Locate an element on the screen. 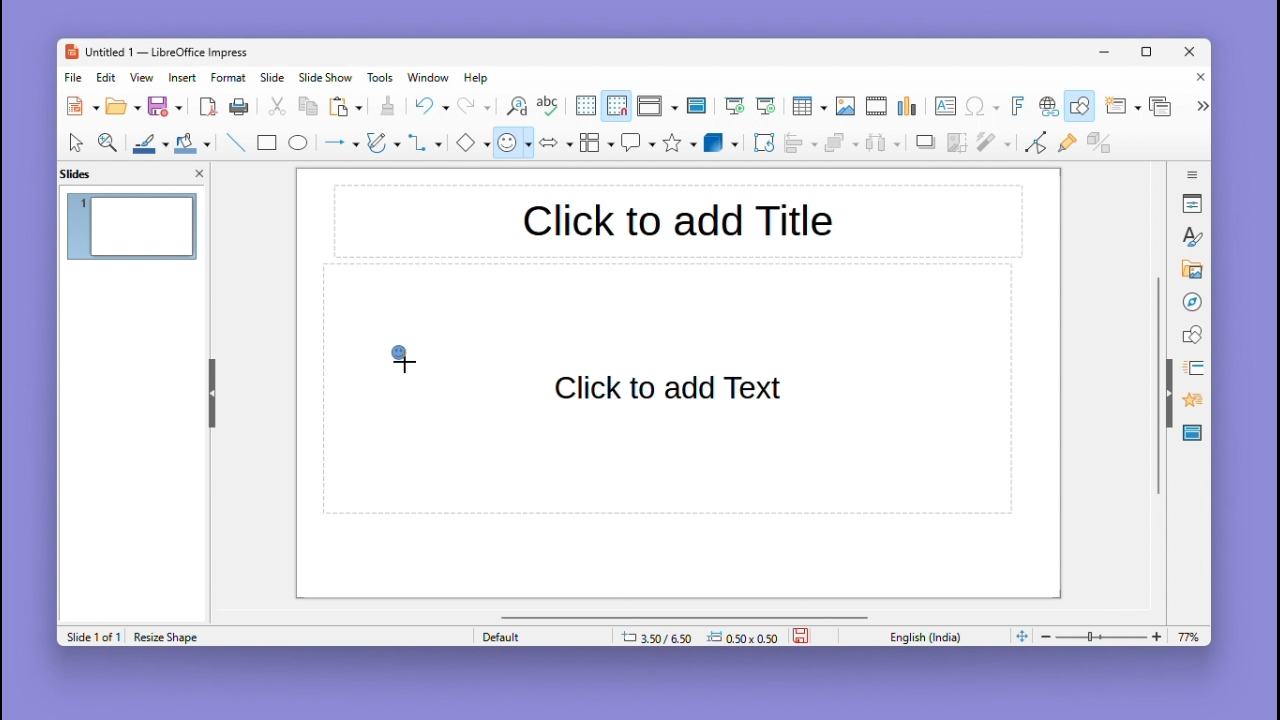 The width and height of the screenshot is (1280, 720). Fill colour is located at coordinates (190, 143).